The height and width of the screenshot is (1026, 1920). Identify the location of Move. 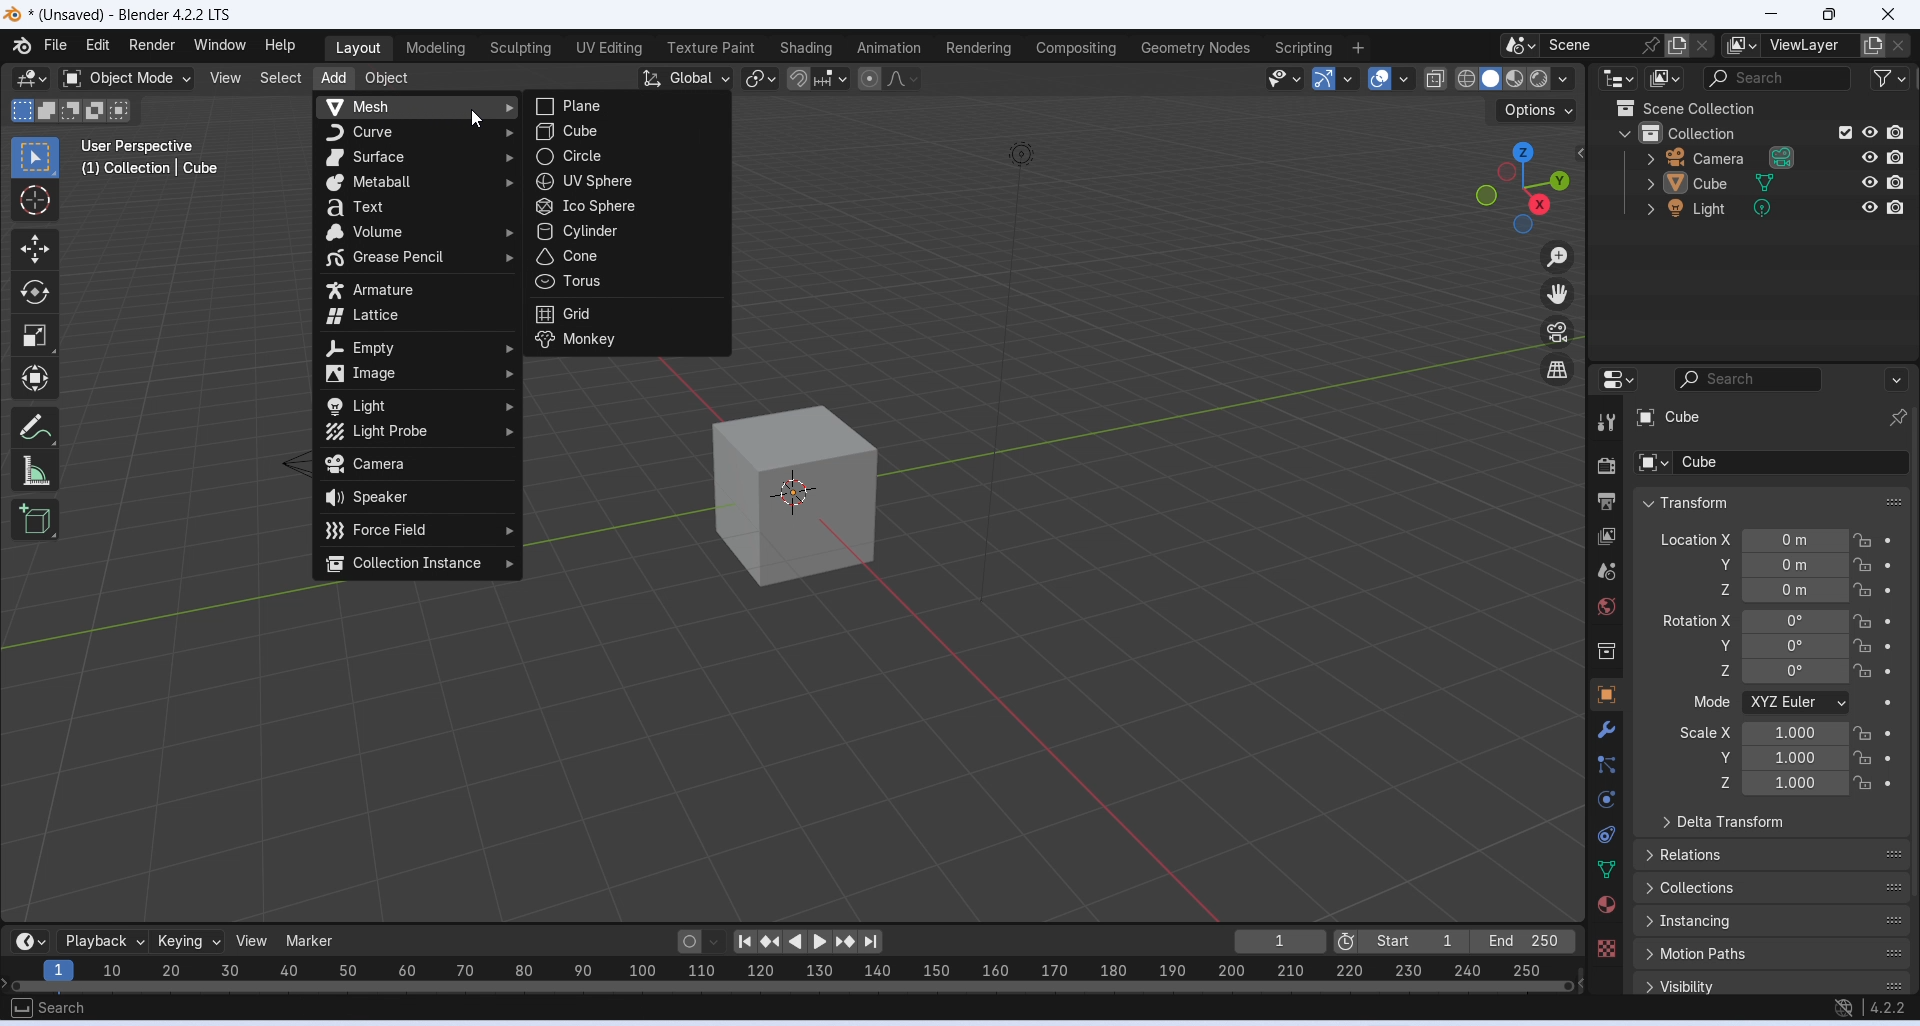
(34, 249).